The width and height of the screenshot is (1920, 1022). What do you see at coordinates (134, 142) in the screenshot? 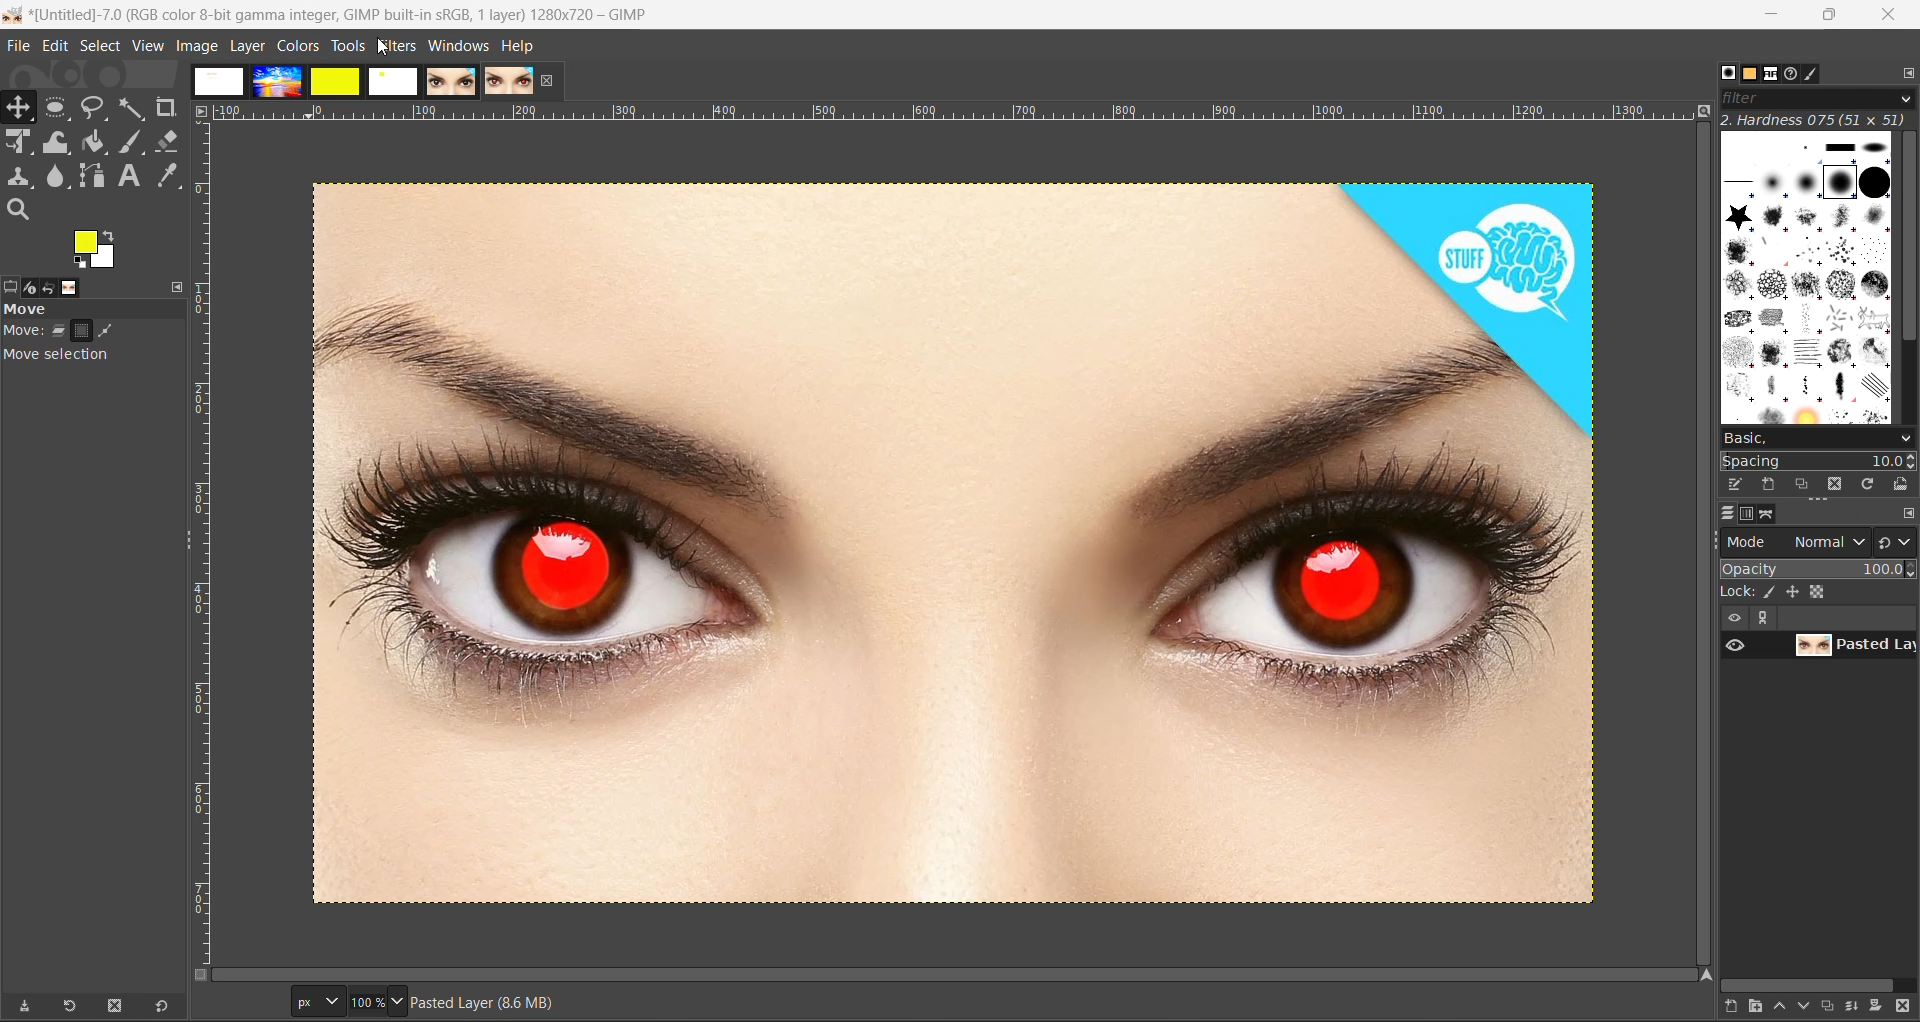
I see `ink` at bounding box center [134, 142].